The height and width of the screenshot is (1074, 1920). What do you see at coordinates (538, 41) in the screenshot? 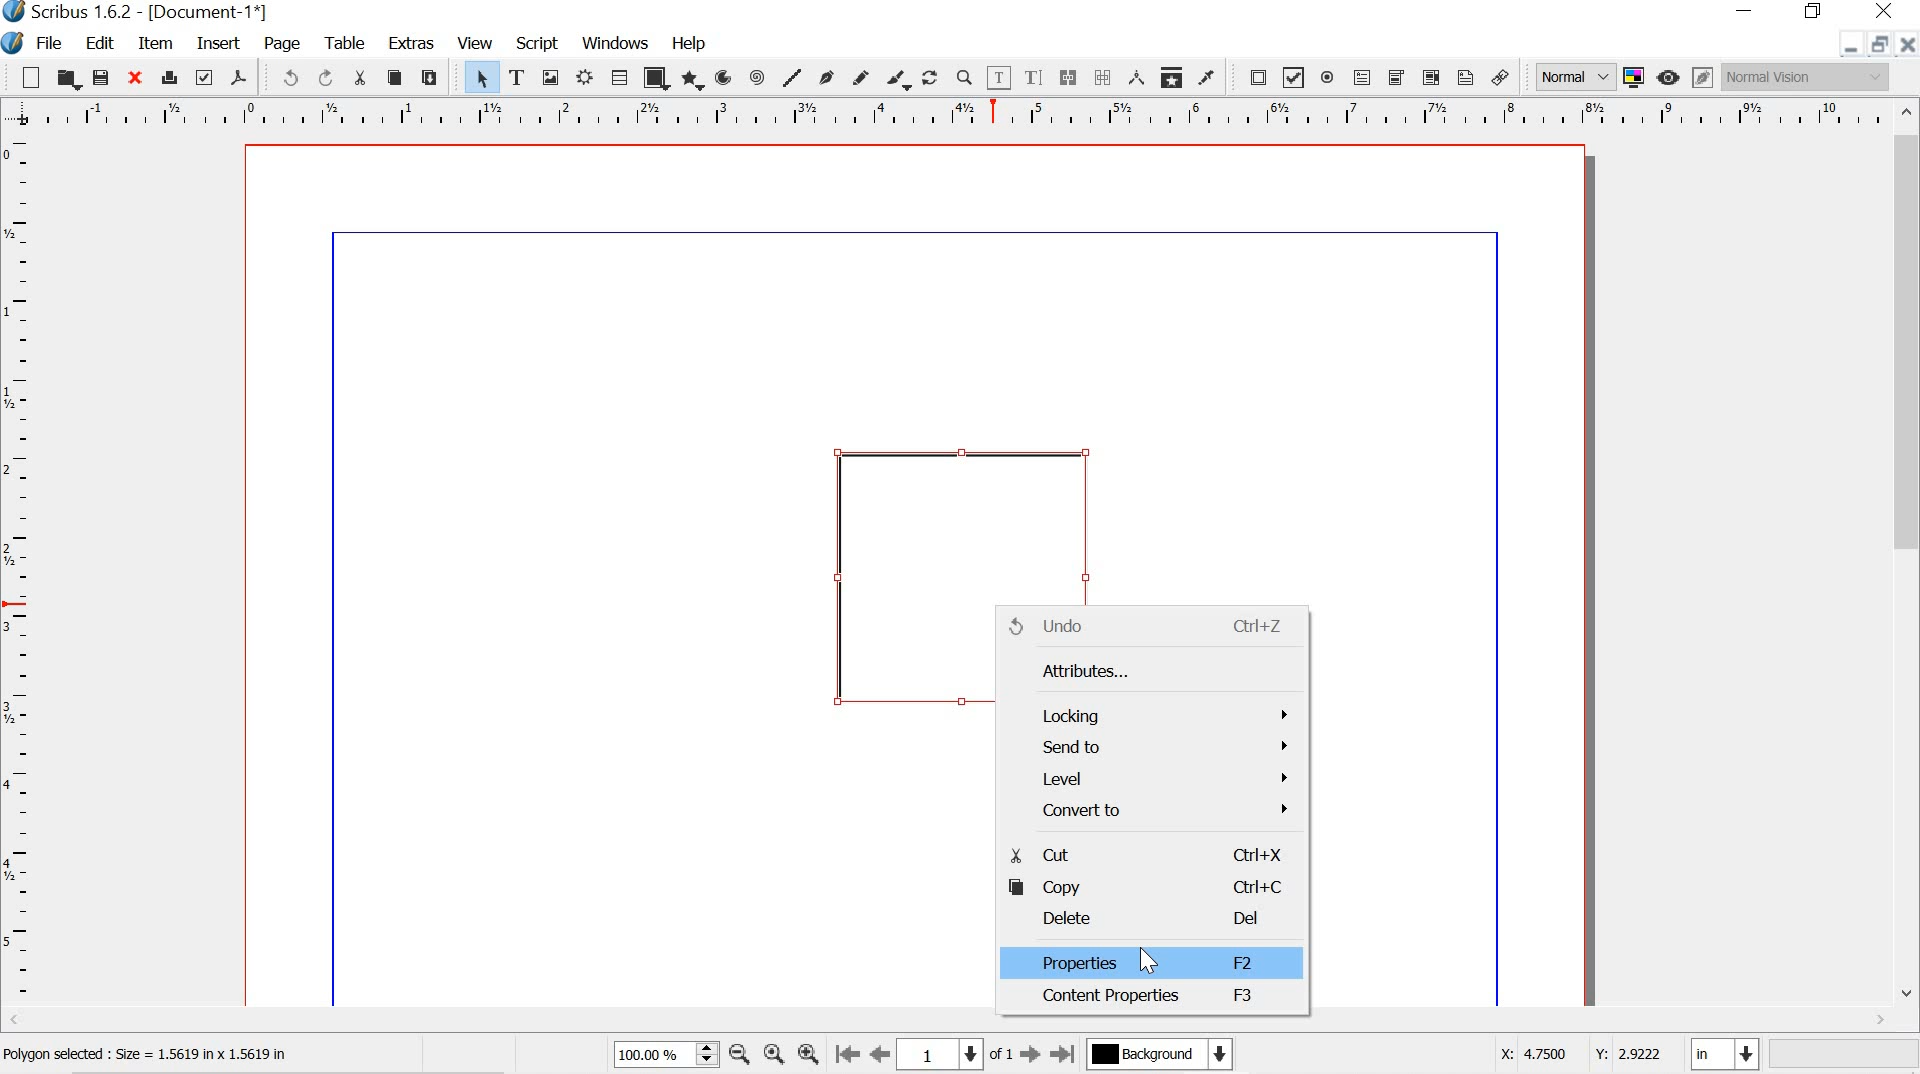
I see `script` at bounding box center [538, 41].